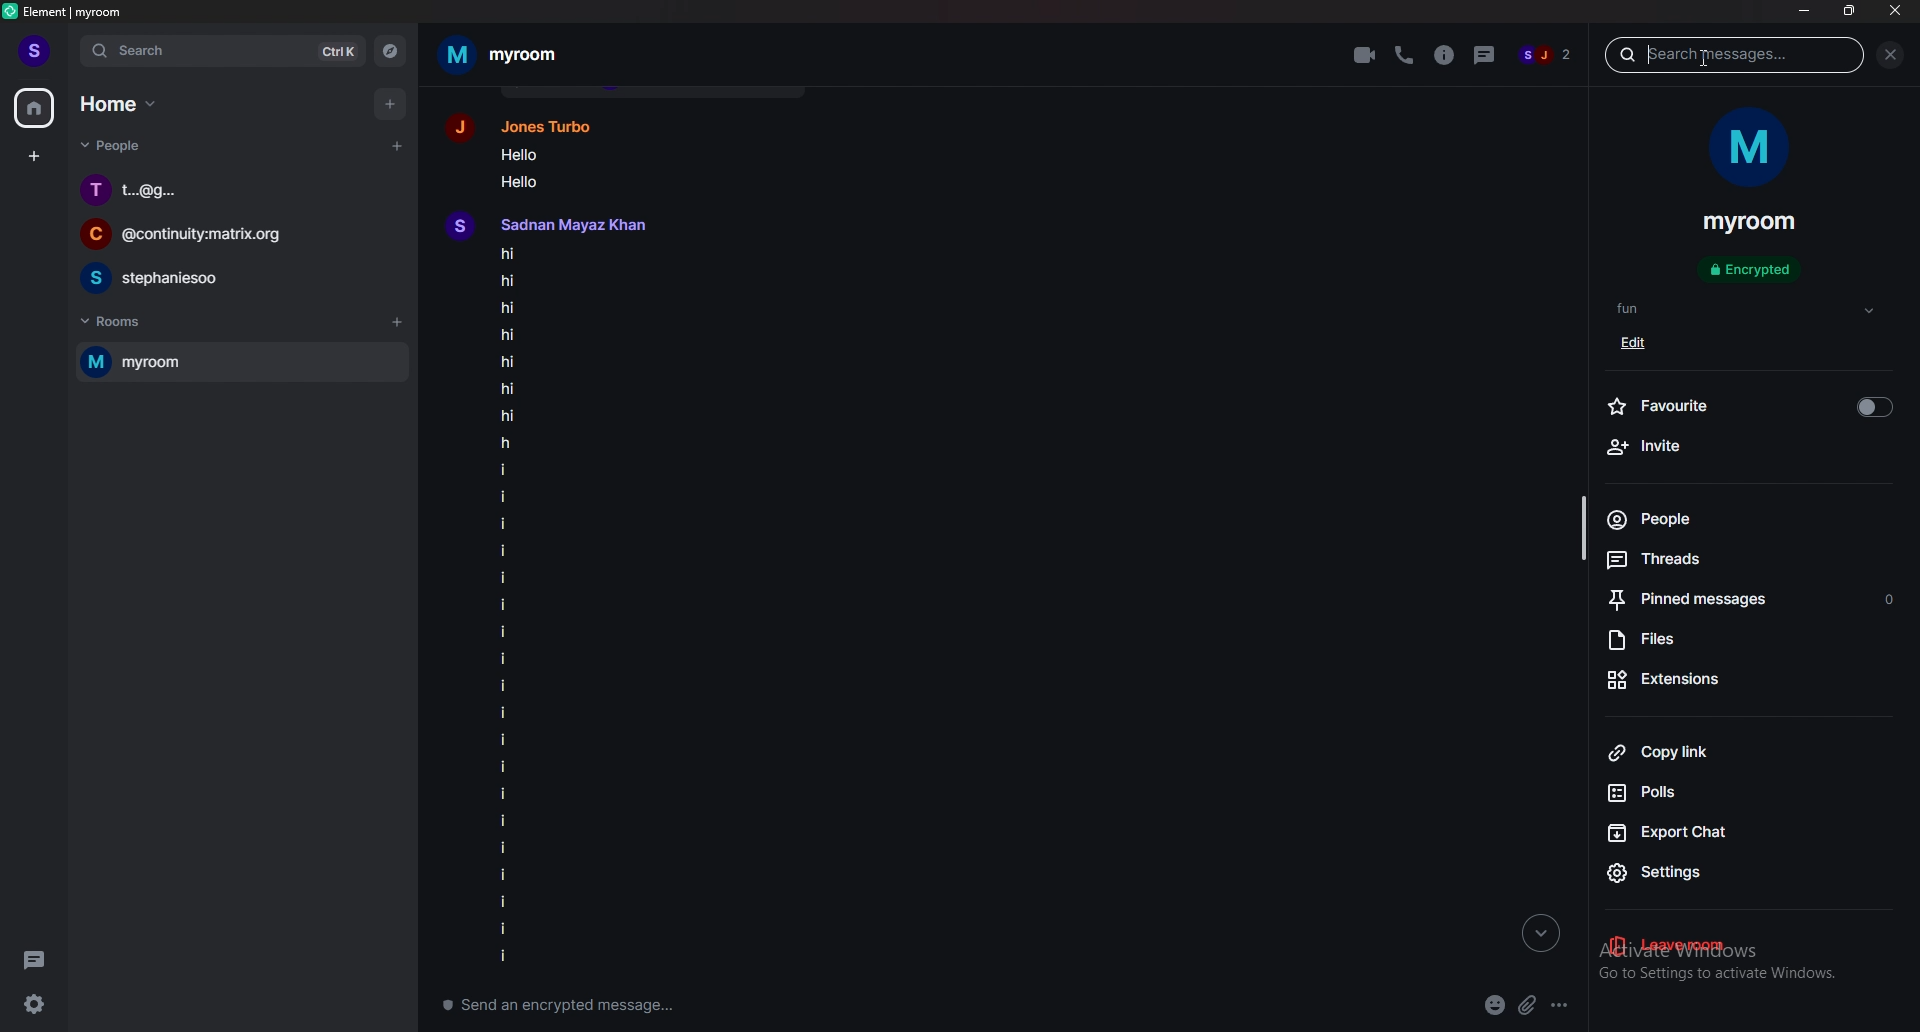  I want to click on user profile, so click(535, 123).